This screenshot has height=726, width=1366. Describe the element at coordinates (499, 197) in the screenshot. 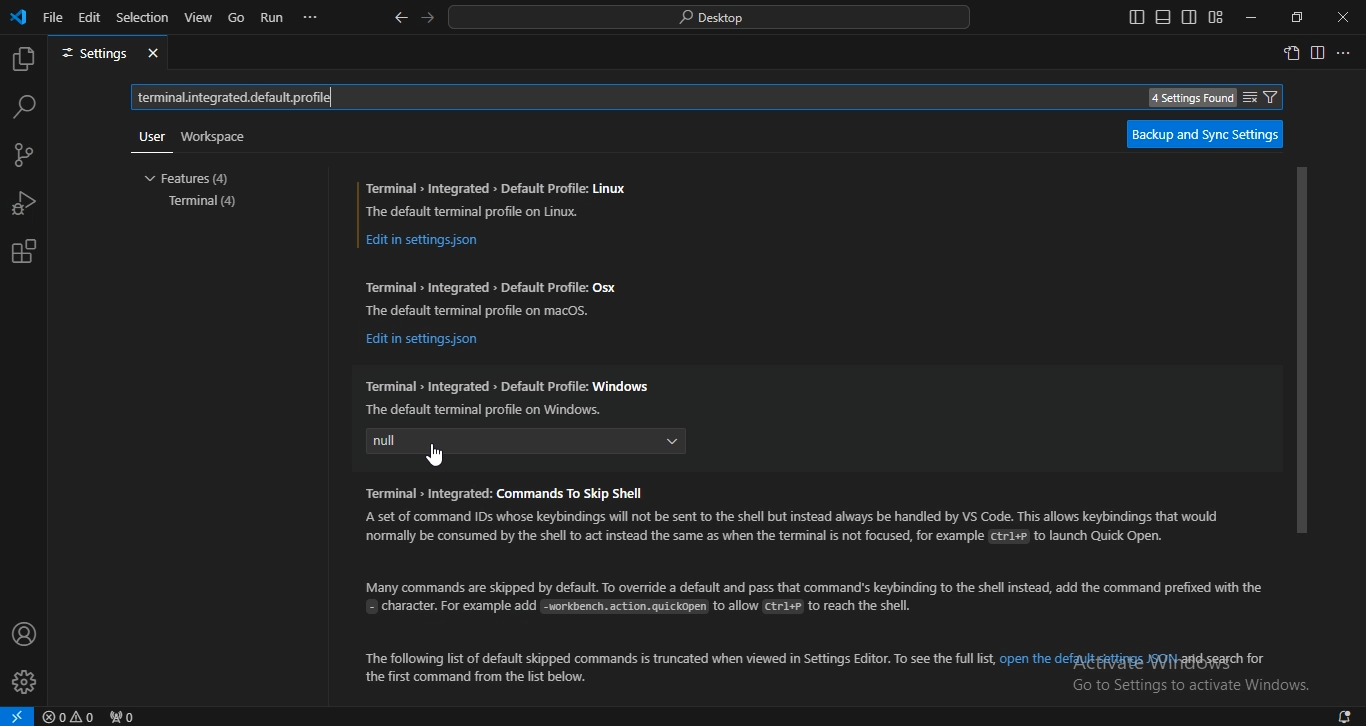

I see `Terminal » Integrated > Default Profile: Linux
The default terminal profile on Linux.` at that location.